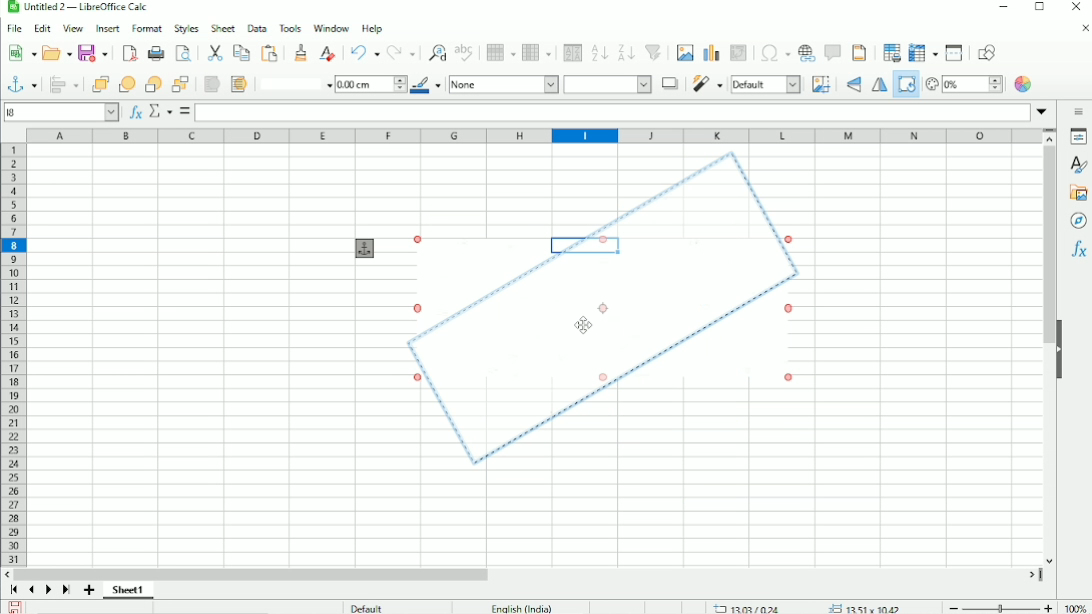 This screenshot has height=614, width=1092. Describe the element at coordinates (13, 591) in the screenshot. I see `Scroll to first sheet` at that location.